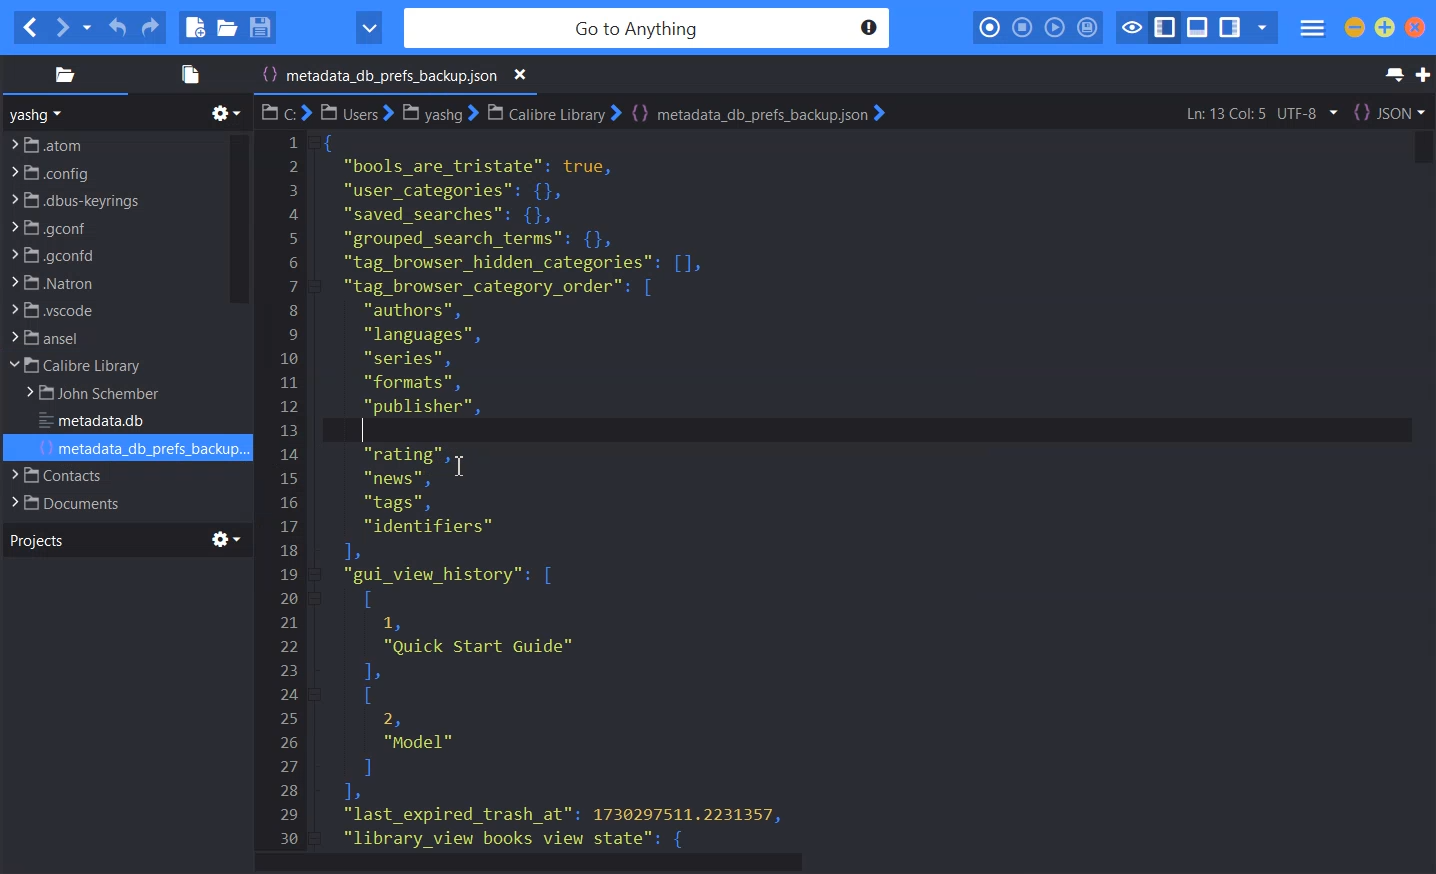 The image size is (1436, 874). Describe the element at coordinates (238, 218) in the screenshot. I see `Vertical scroll bar` at that location.